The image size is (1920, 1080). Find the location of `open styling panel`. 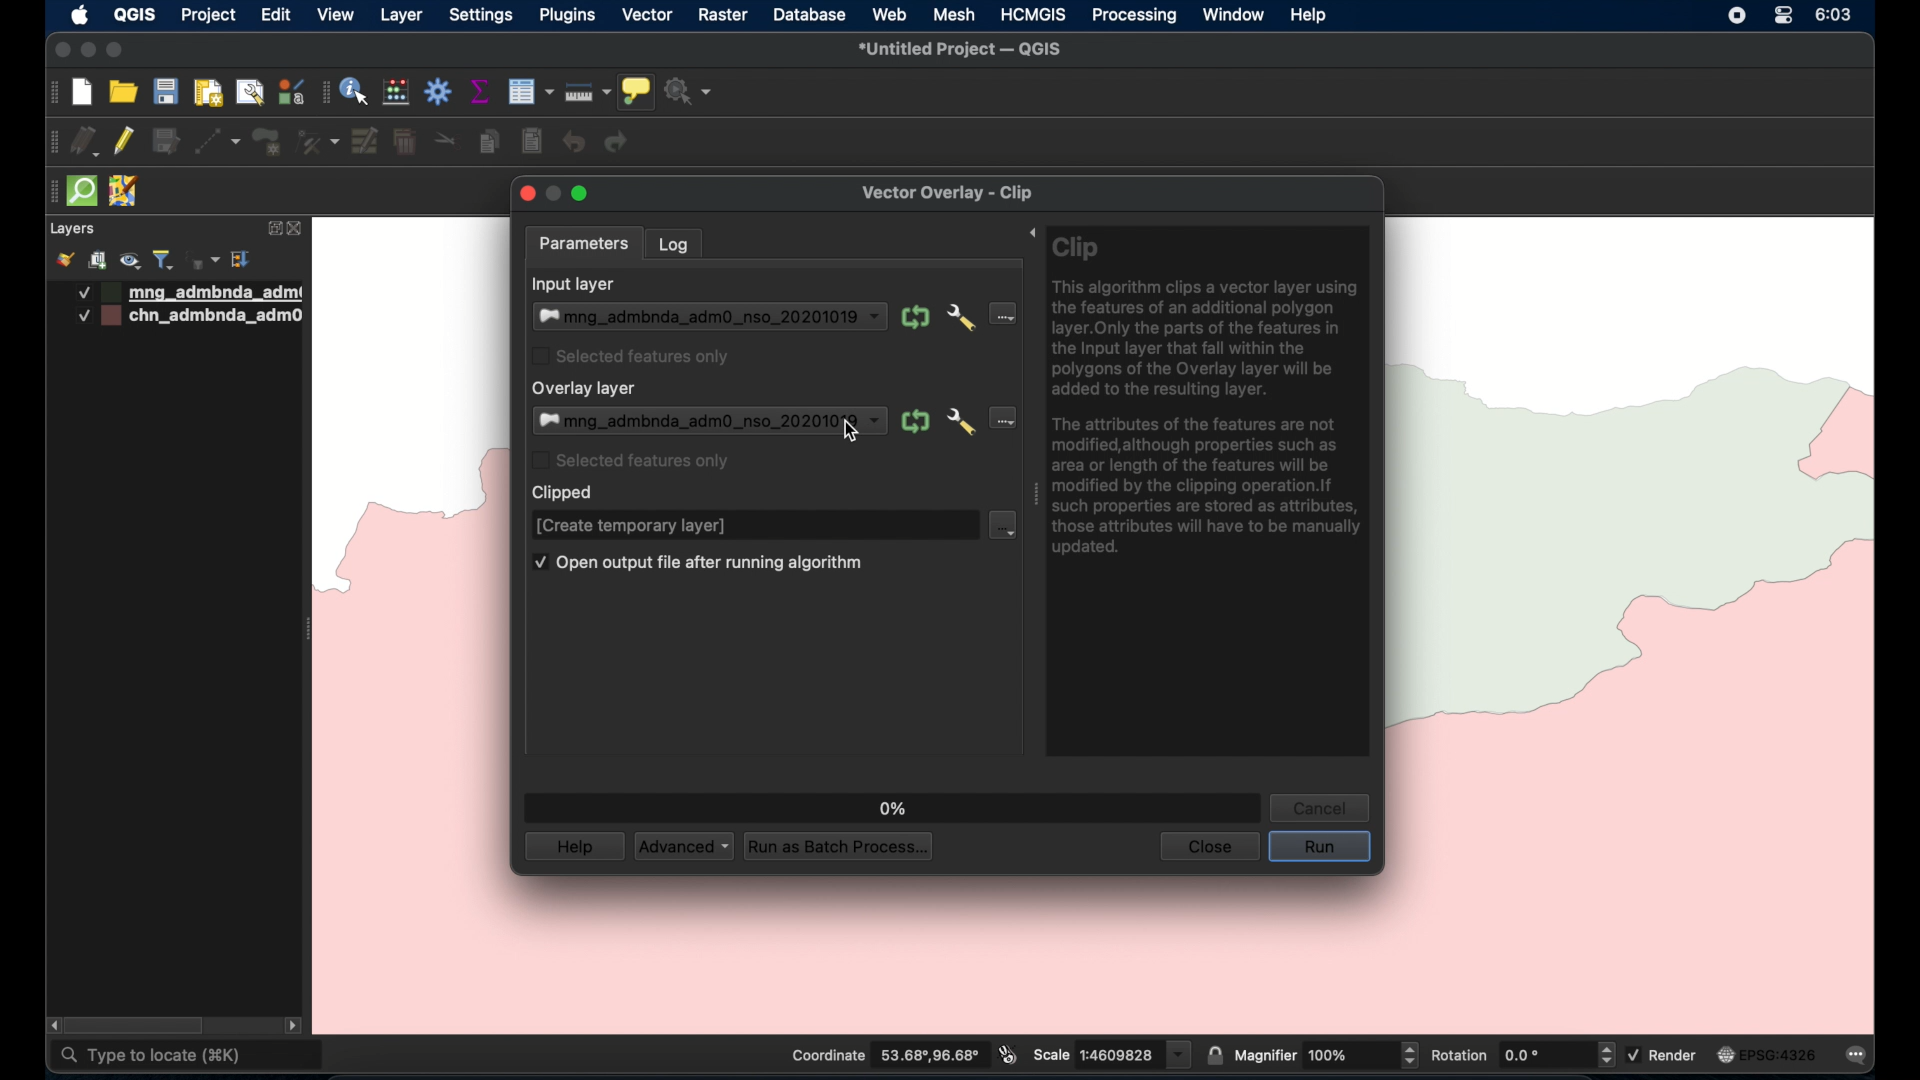

open styling panel is located at coordinates (63, 260).